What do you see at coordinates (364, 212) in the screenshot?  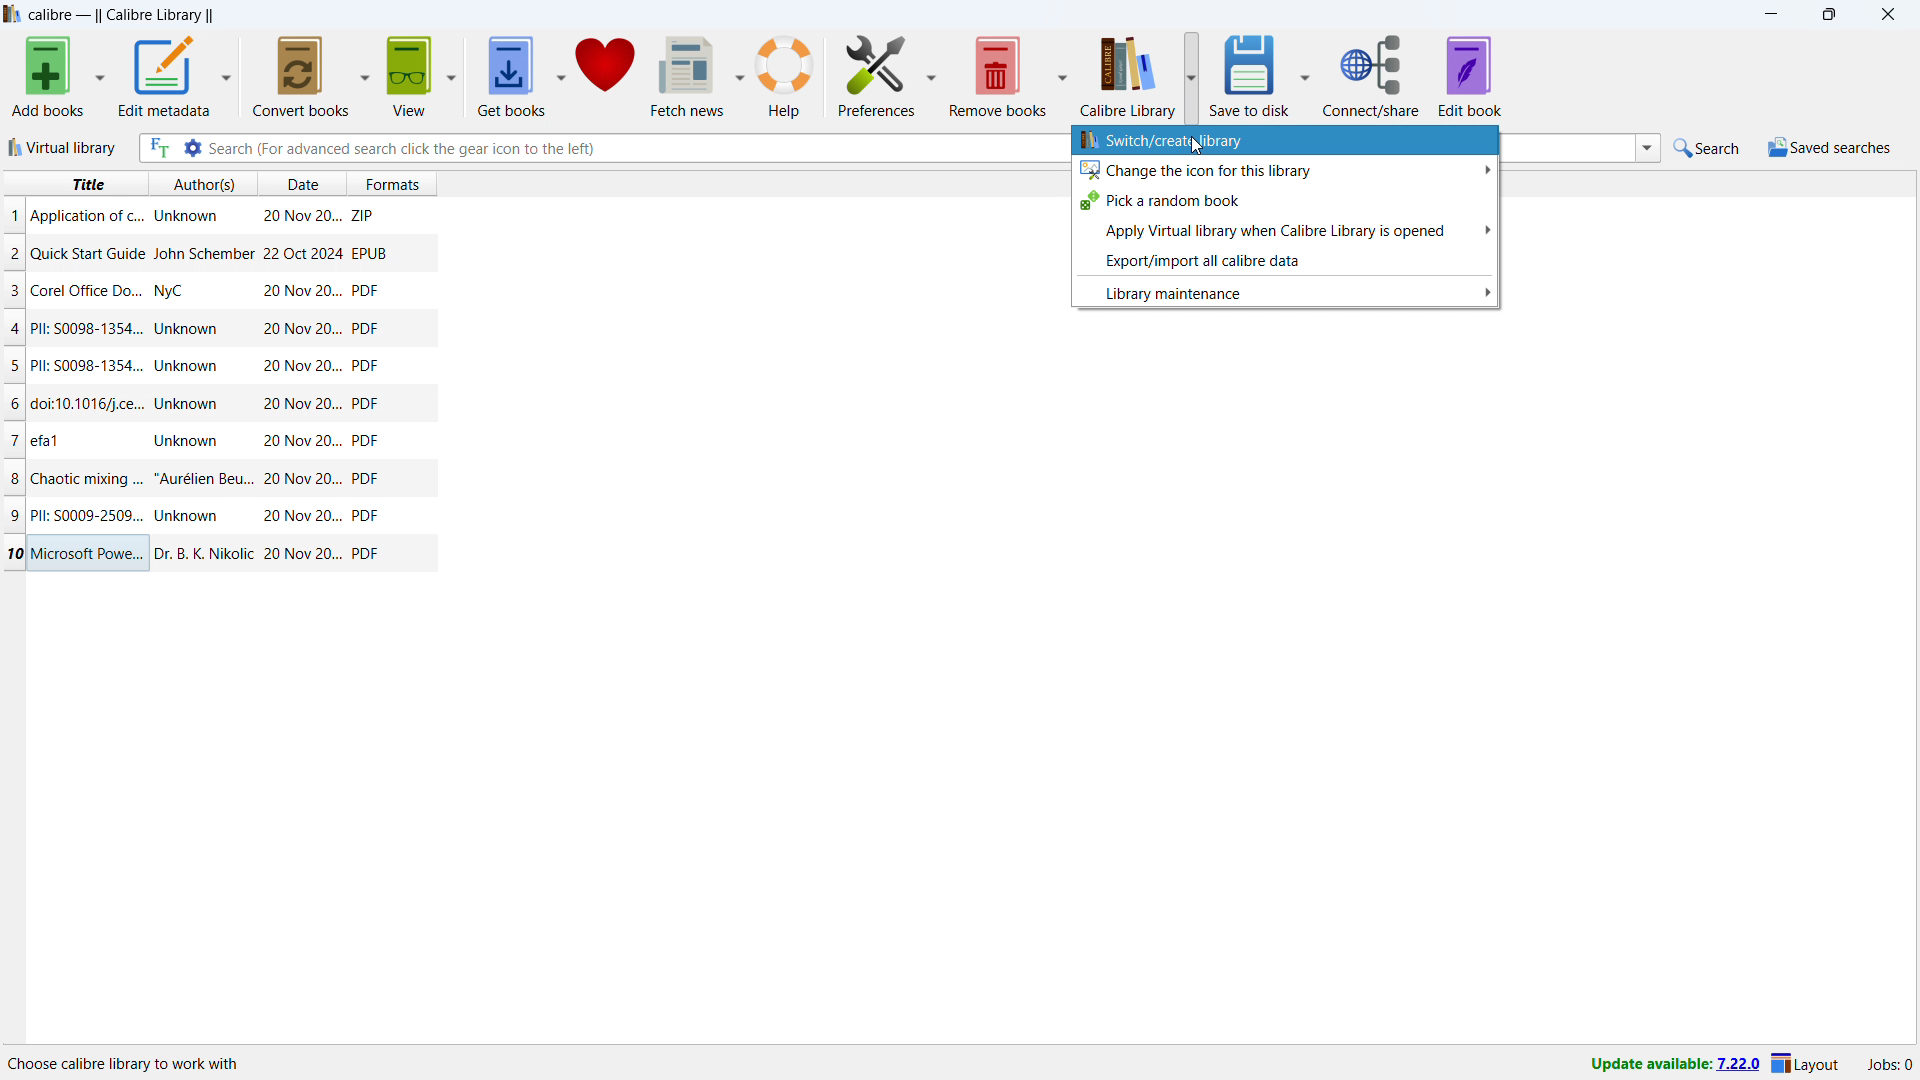 I see `ZIP` at bounding box center [364, 212].